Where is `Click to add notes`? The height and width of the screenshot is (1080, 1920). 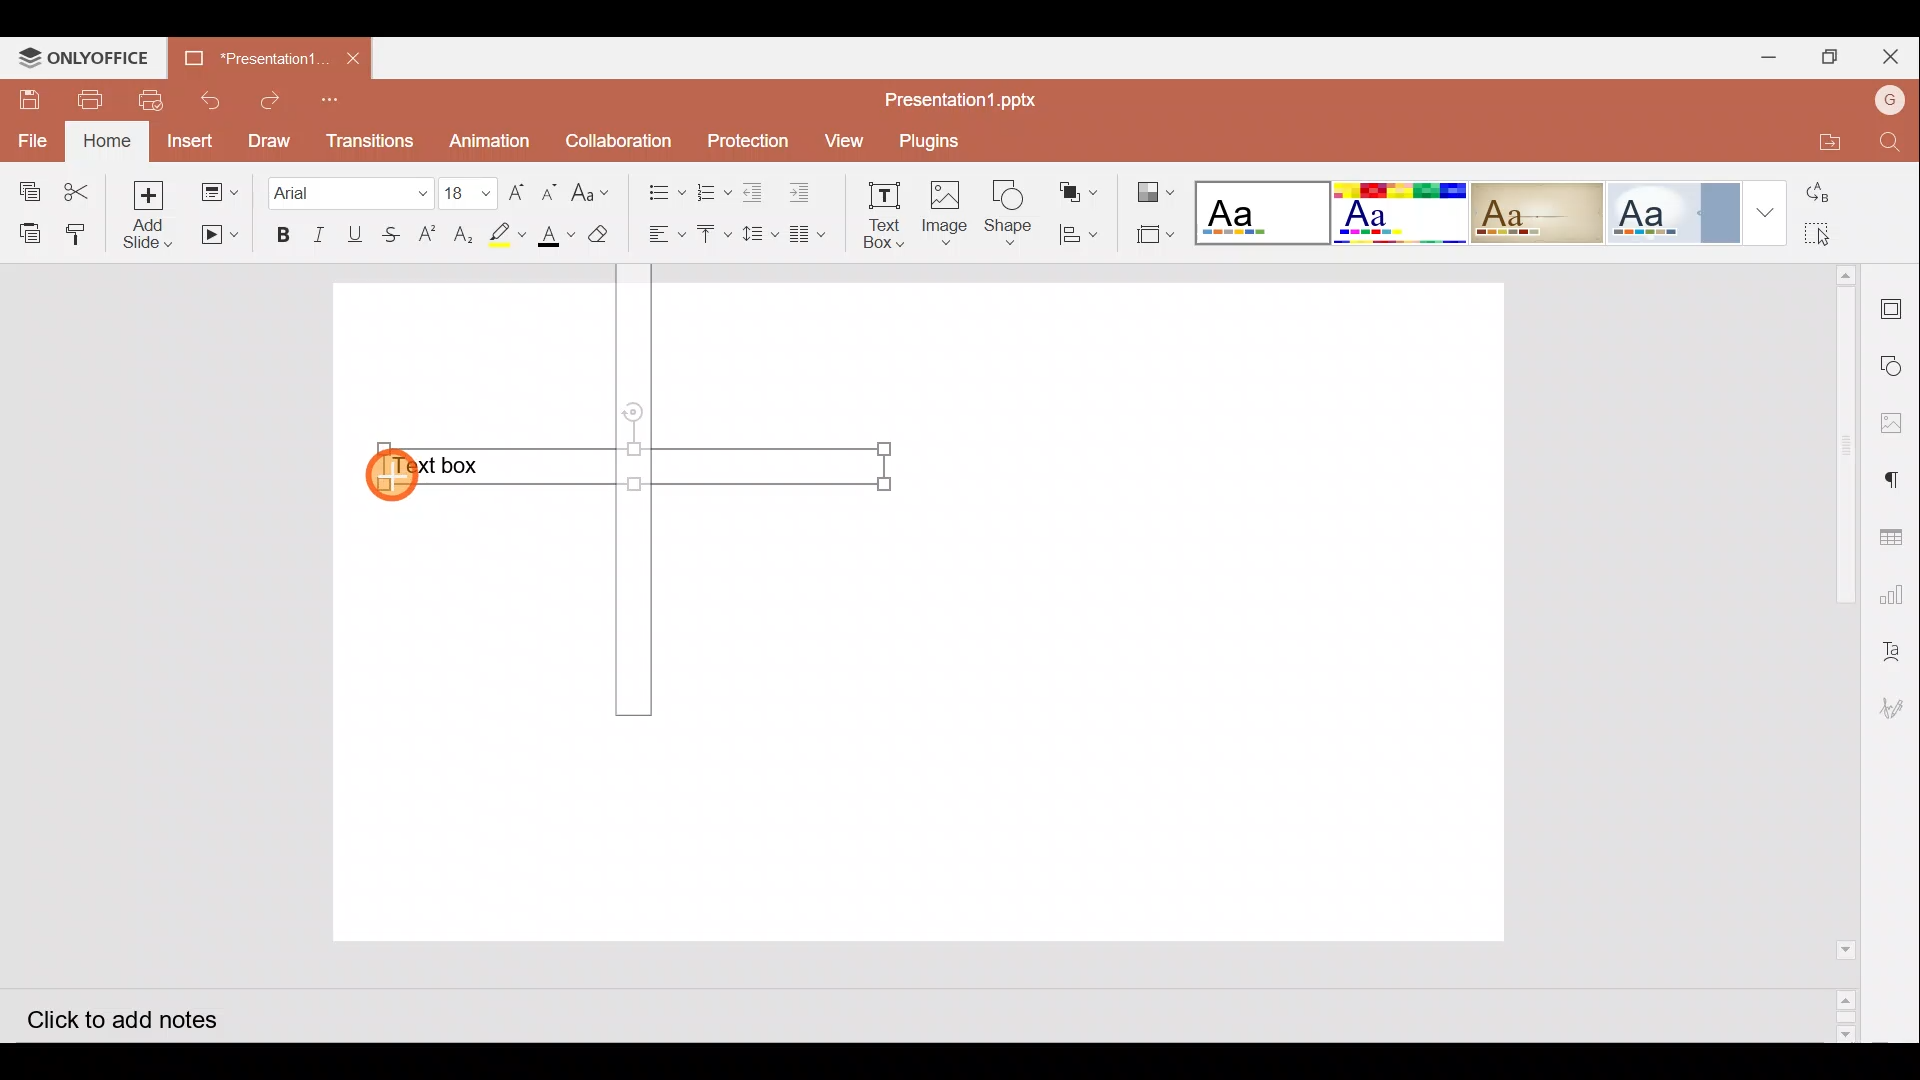
Click to add notes is located at coordinates (139, 1016).